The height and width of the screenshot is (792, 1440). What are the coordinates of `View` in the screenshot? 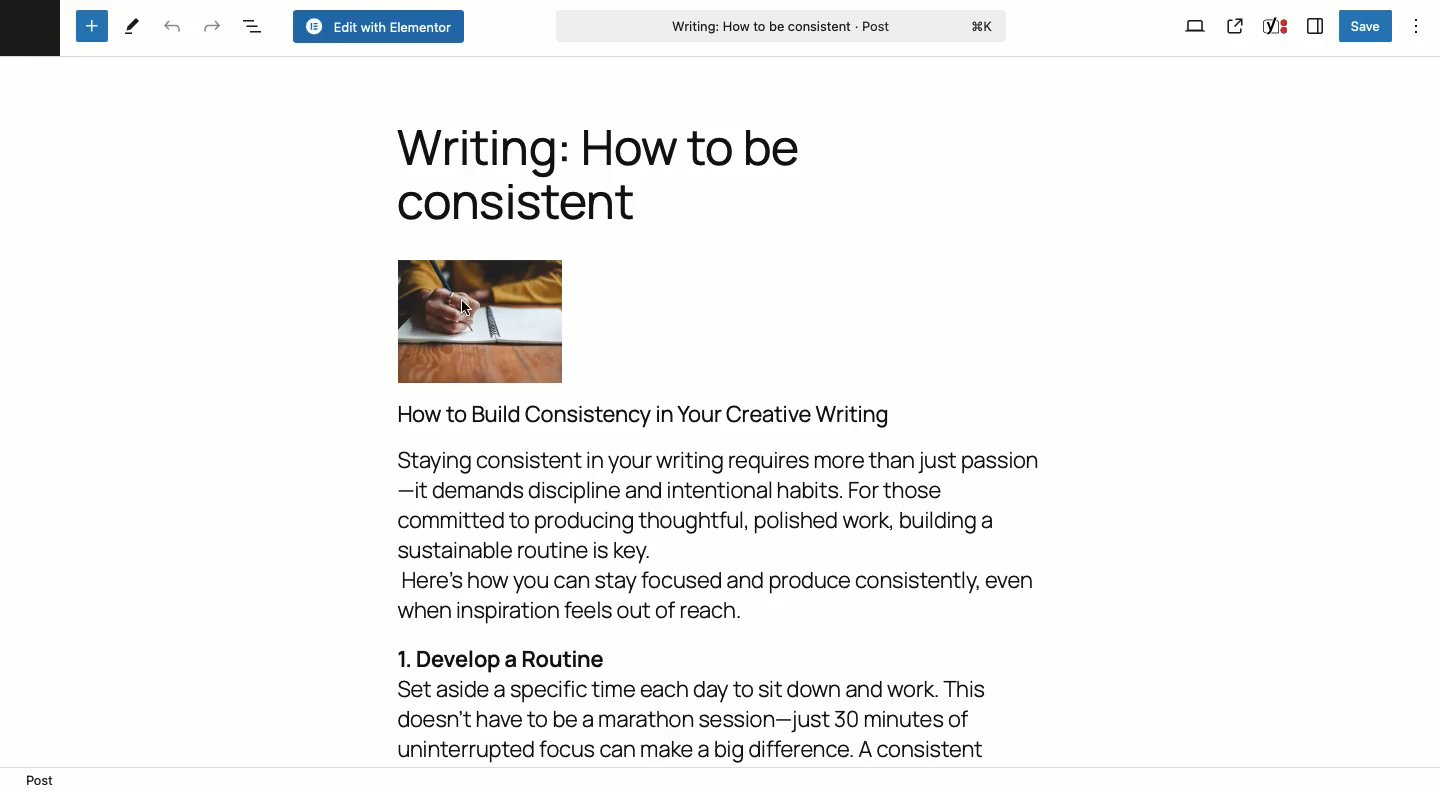 It's located at (1195, 25).